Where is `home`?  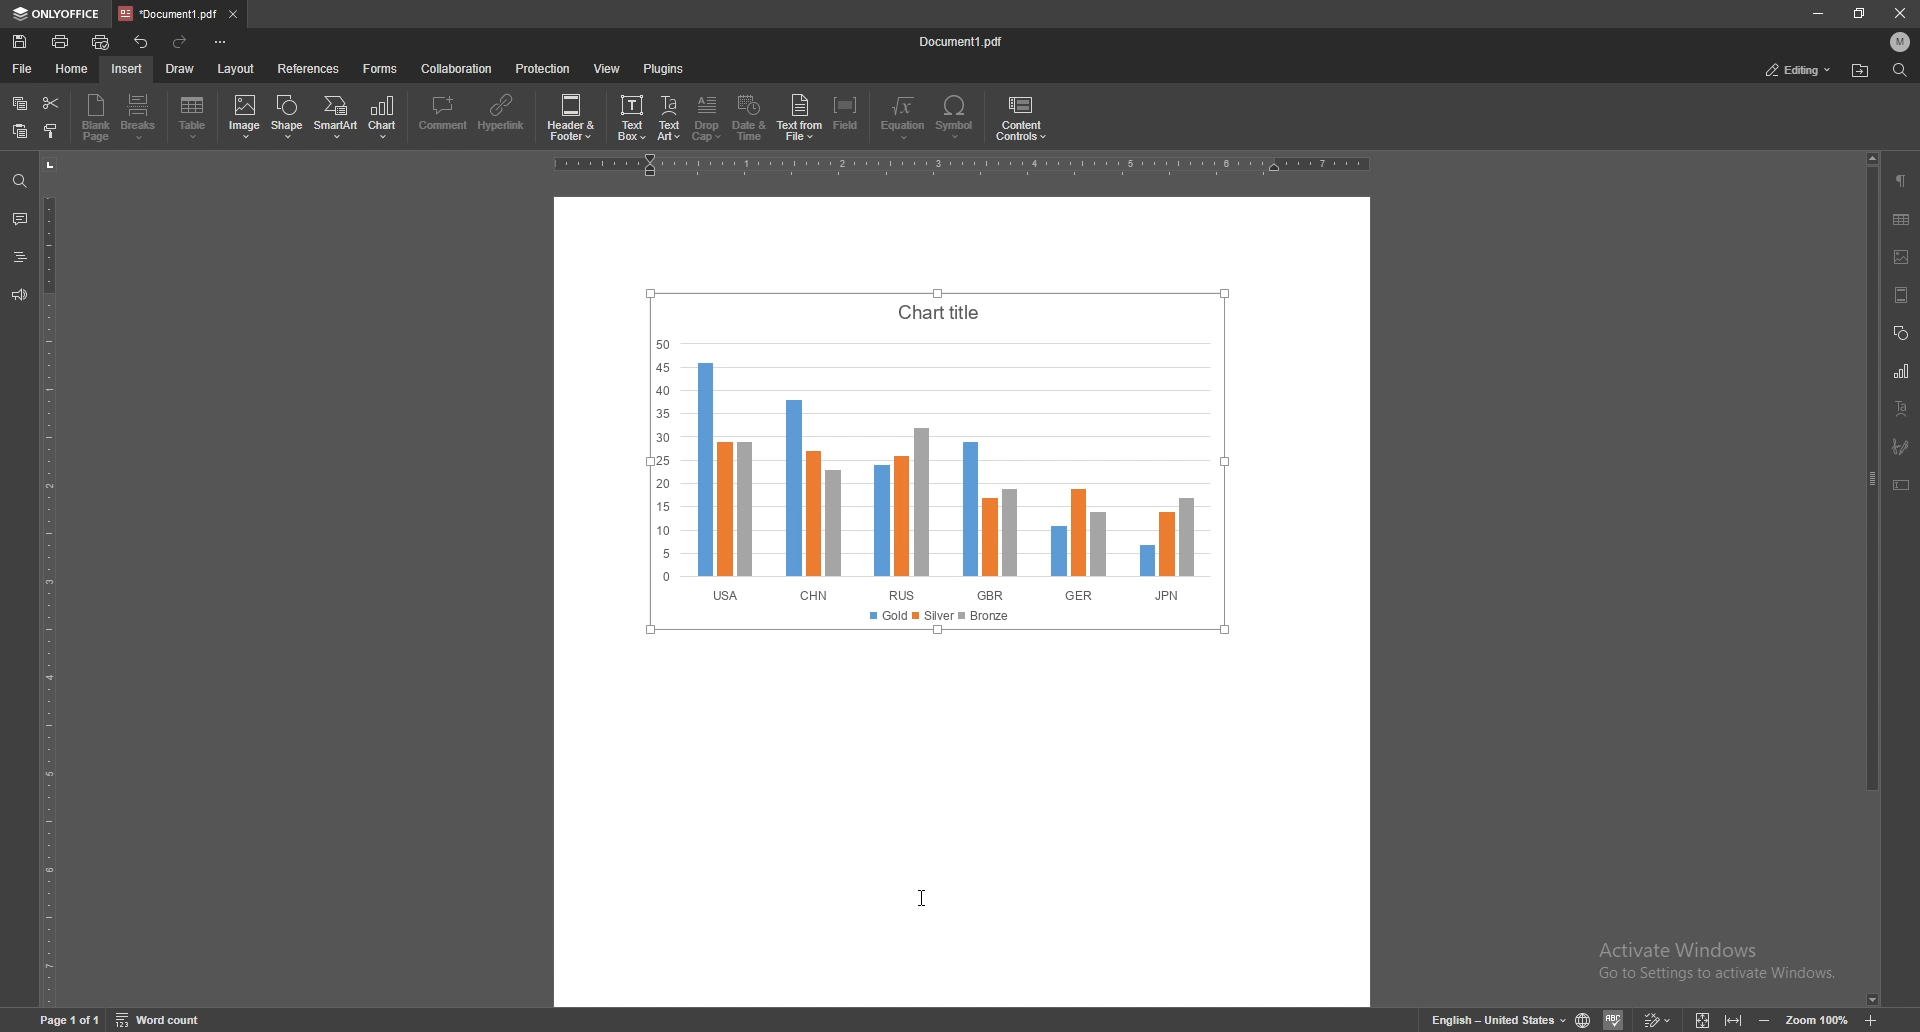 home is located at coordinates (73, 68).